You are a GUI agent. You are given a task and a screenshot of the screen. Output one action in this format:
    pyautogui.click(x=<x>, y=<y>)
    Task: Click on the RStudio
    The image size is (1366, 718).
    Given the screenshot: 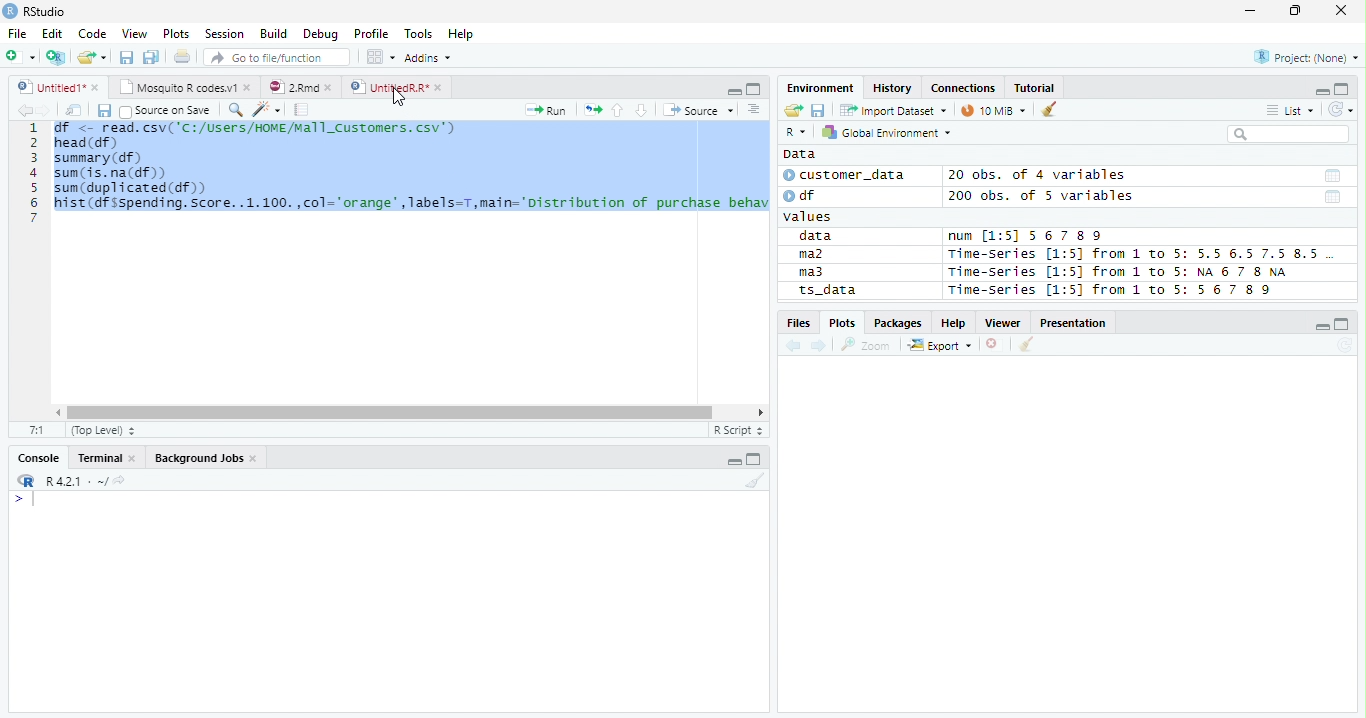 What is the action you would take?
    pyautogui.click(x=35, y=12)
    